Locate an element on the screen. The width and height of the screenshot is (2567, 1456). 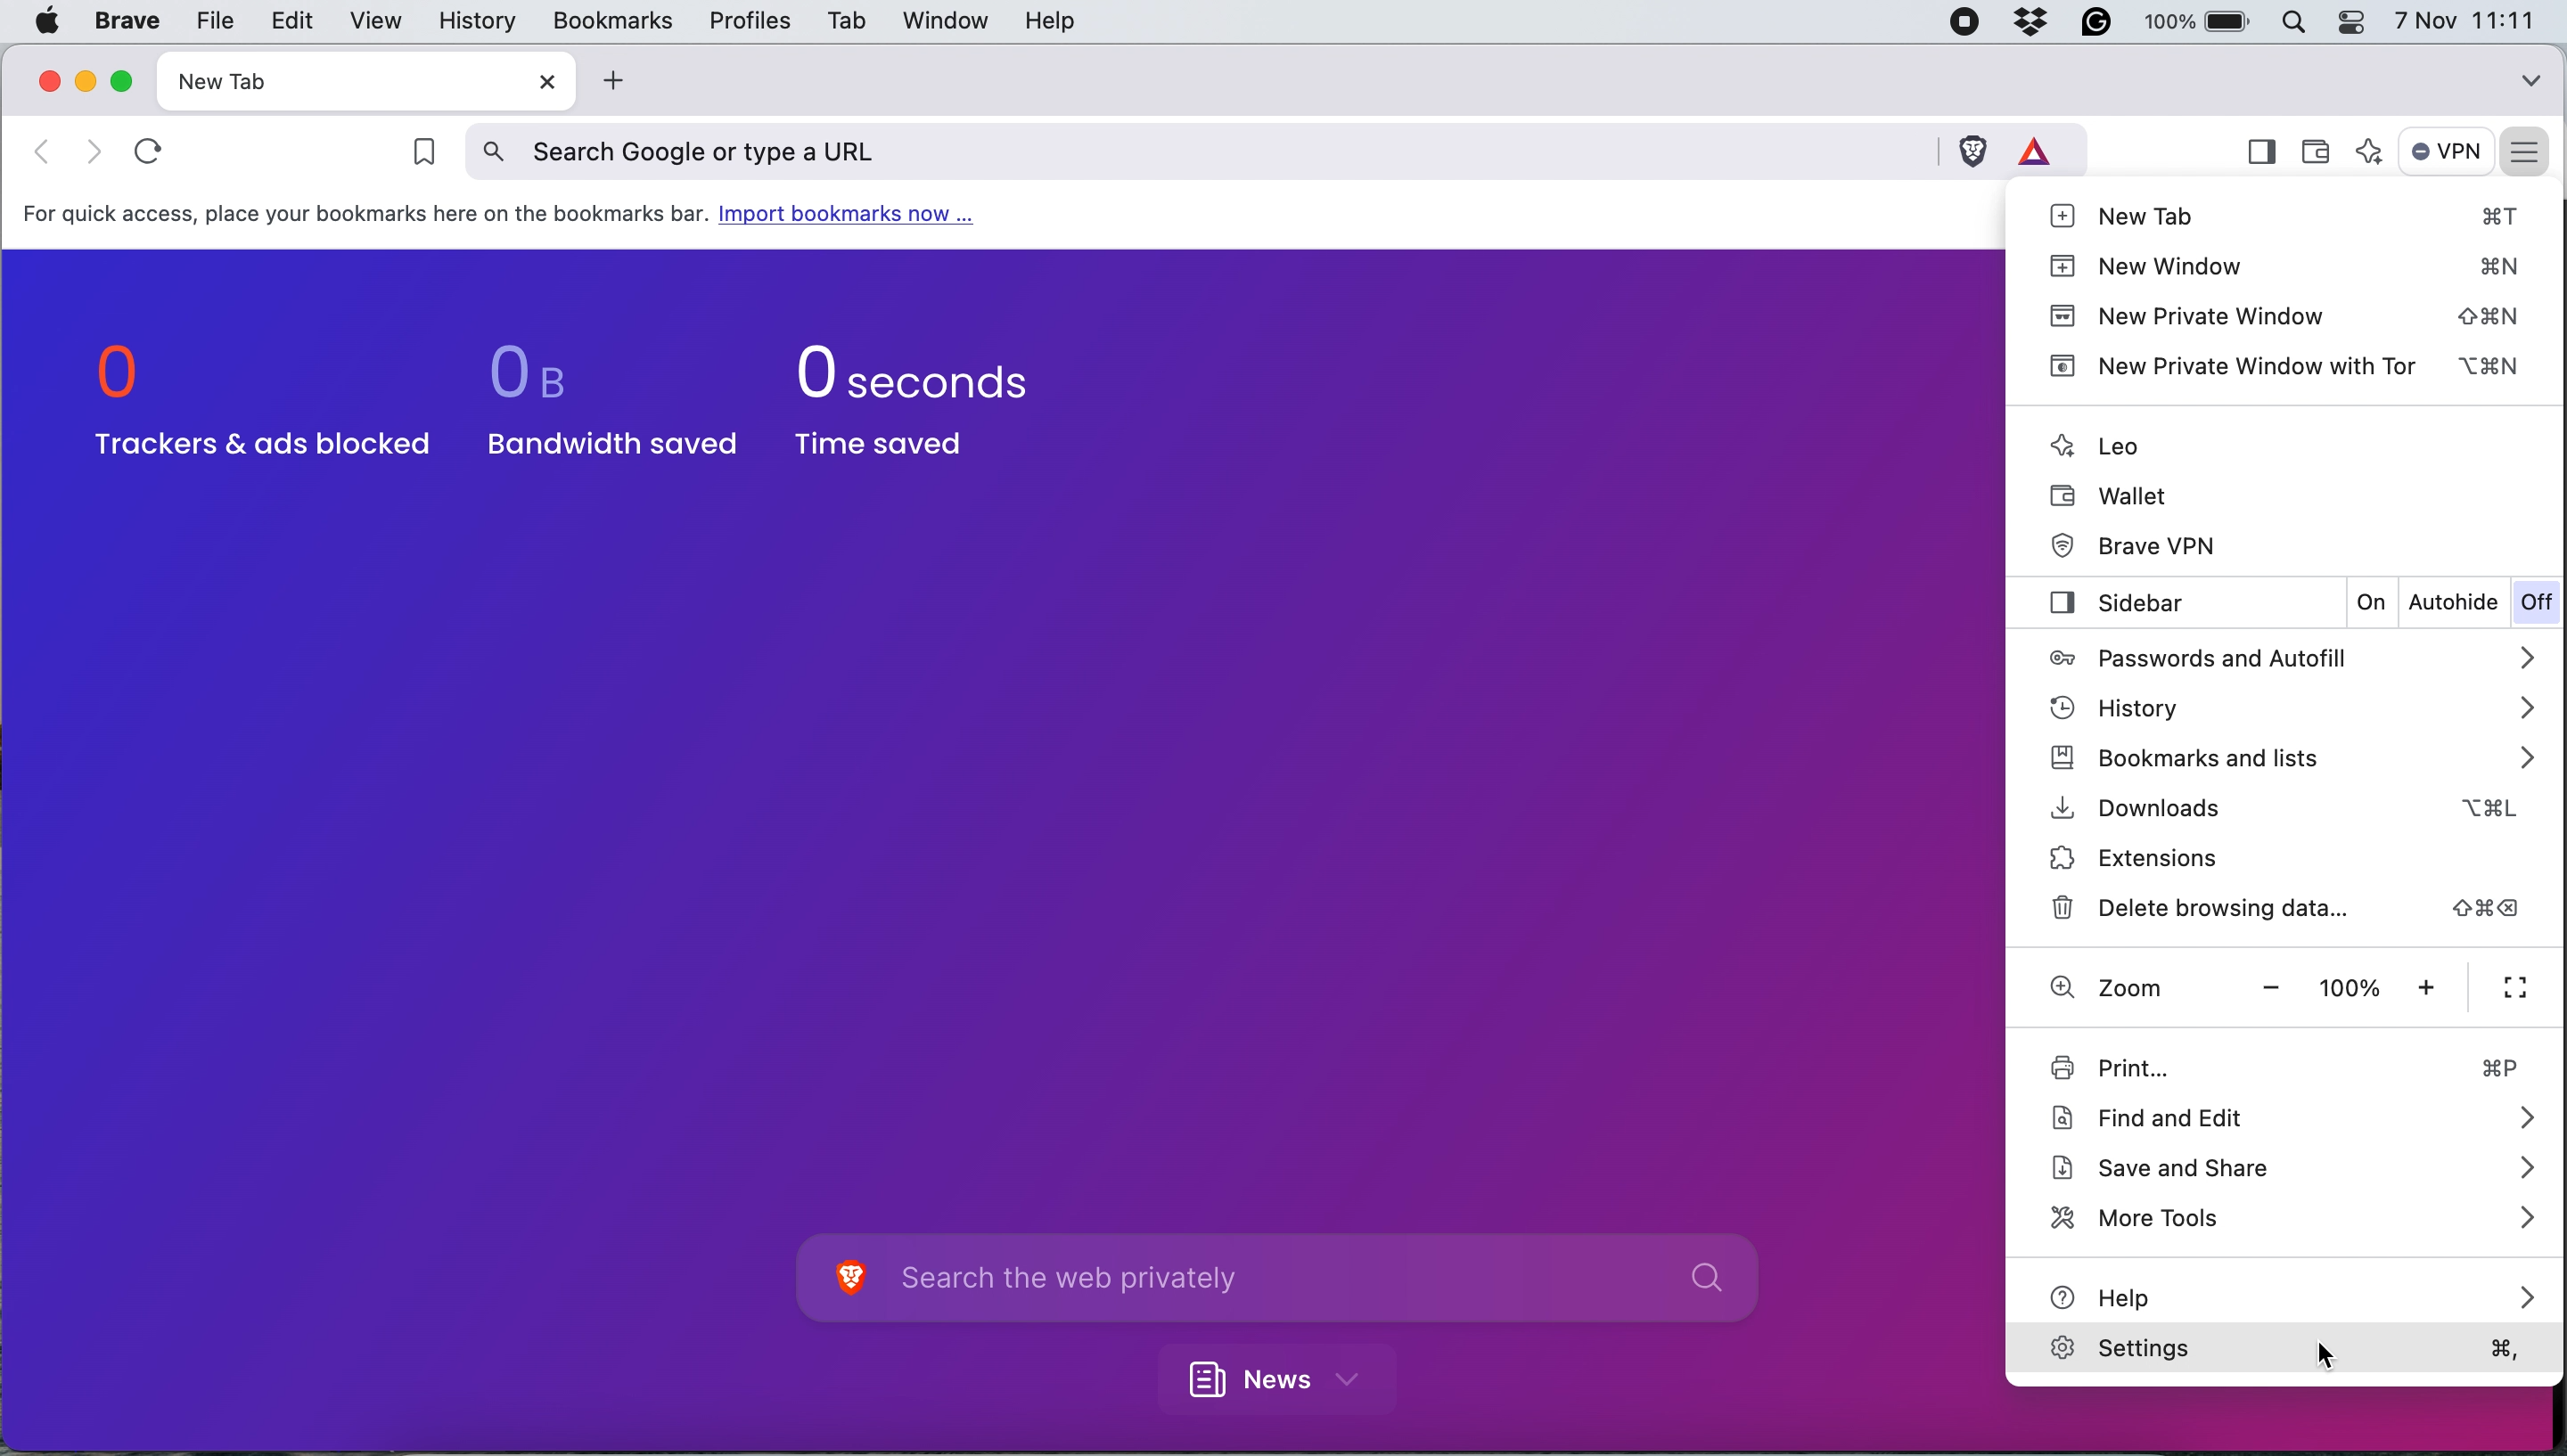
brave shields is located at coordinates (1973, 149).